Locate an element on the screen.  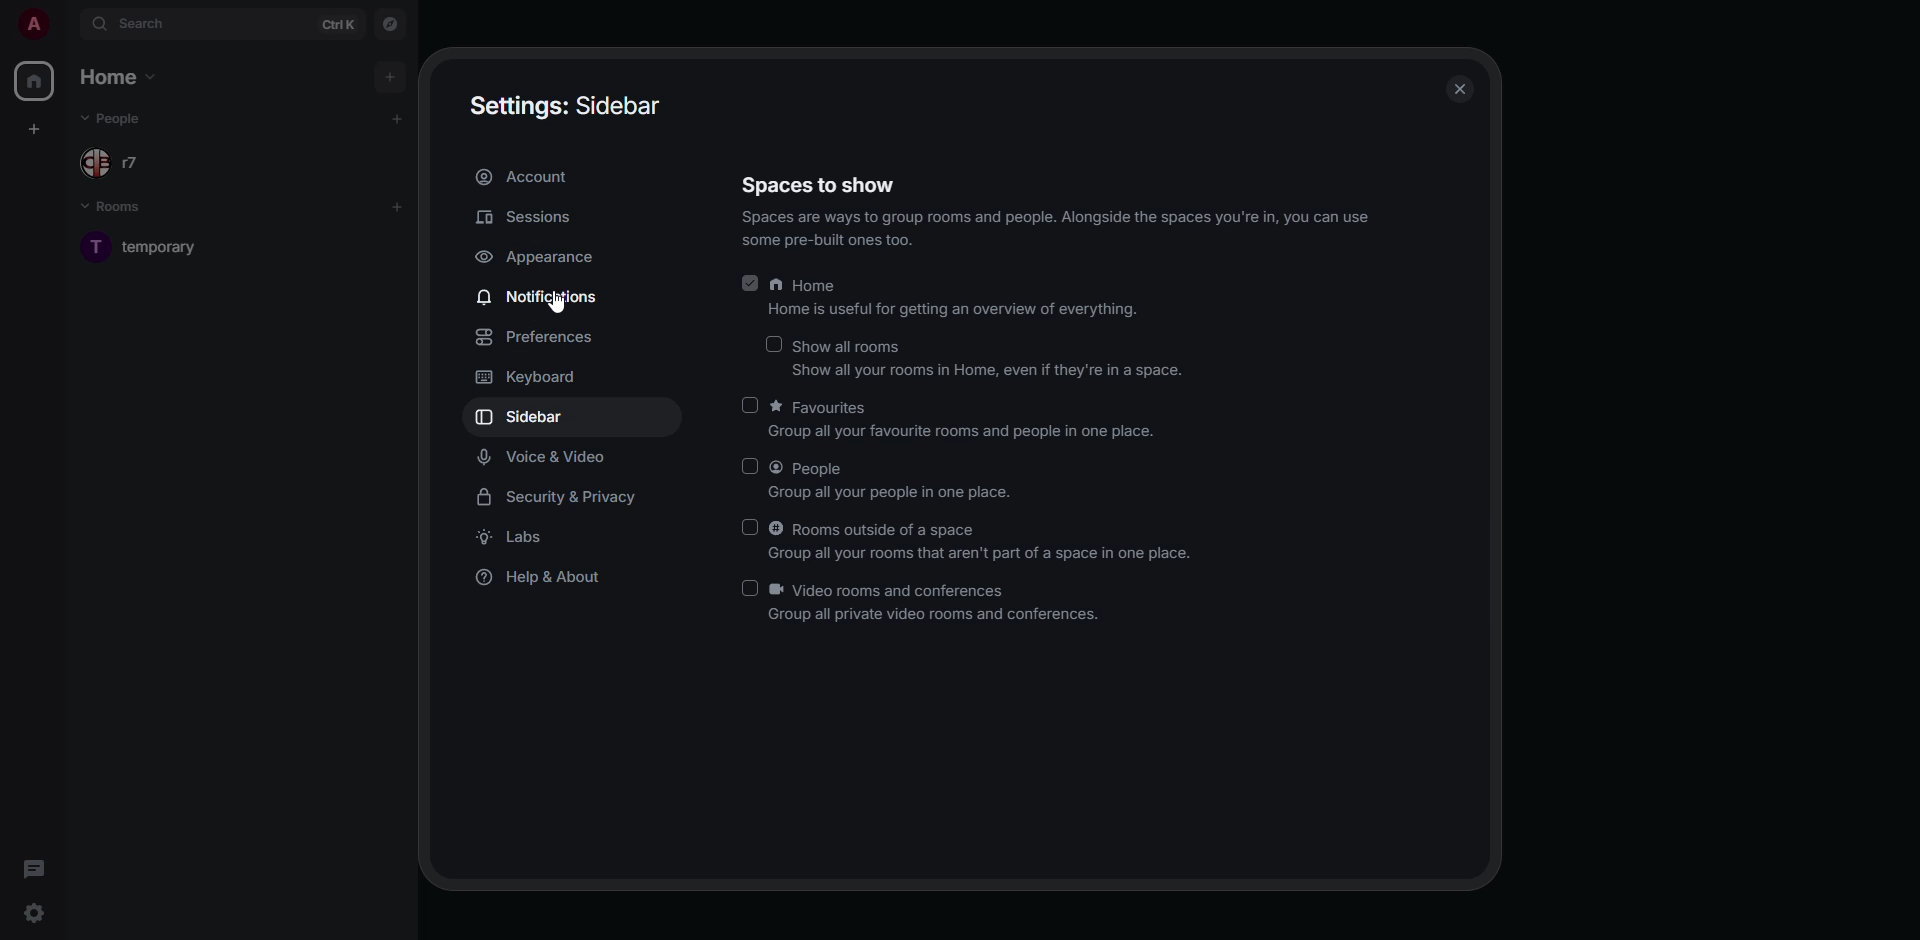
favorites is located at coordinates (961, 423).